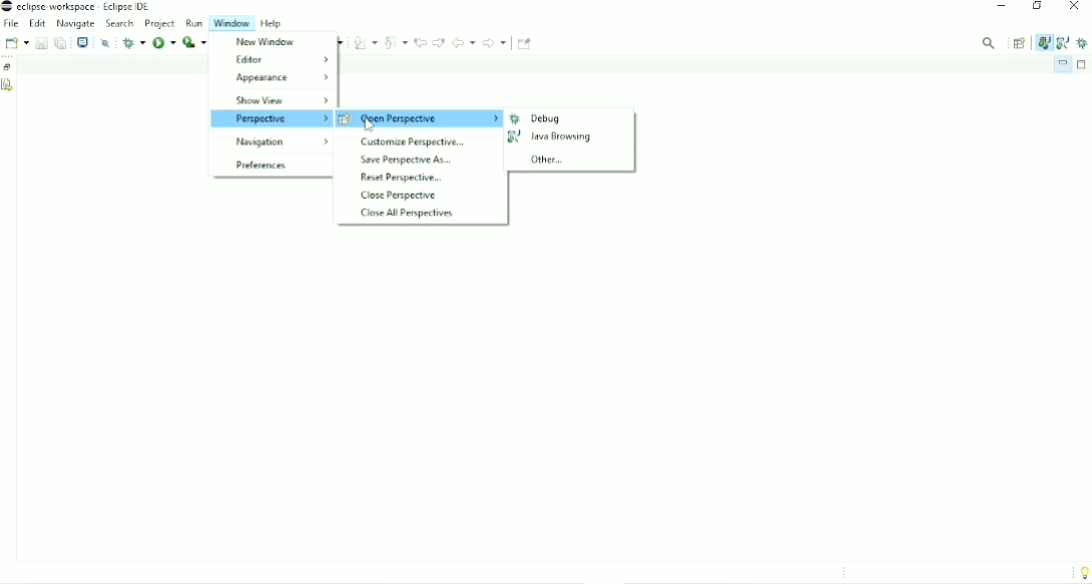 The height and width of the screenshot is (584, 1092). Describe the element at coordinates (133, 42) in the screenshot. I see `Debug` at that location.